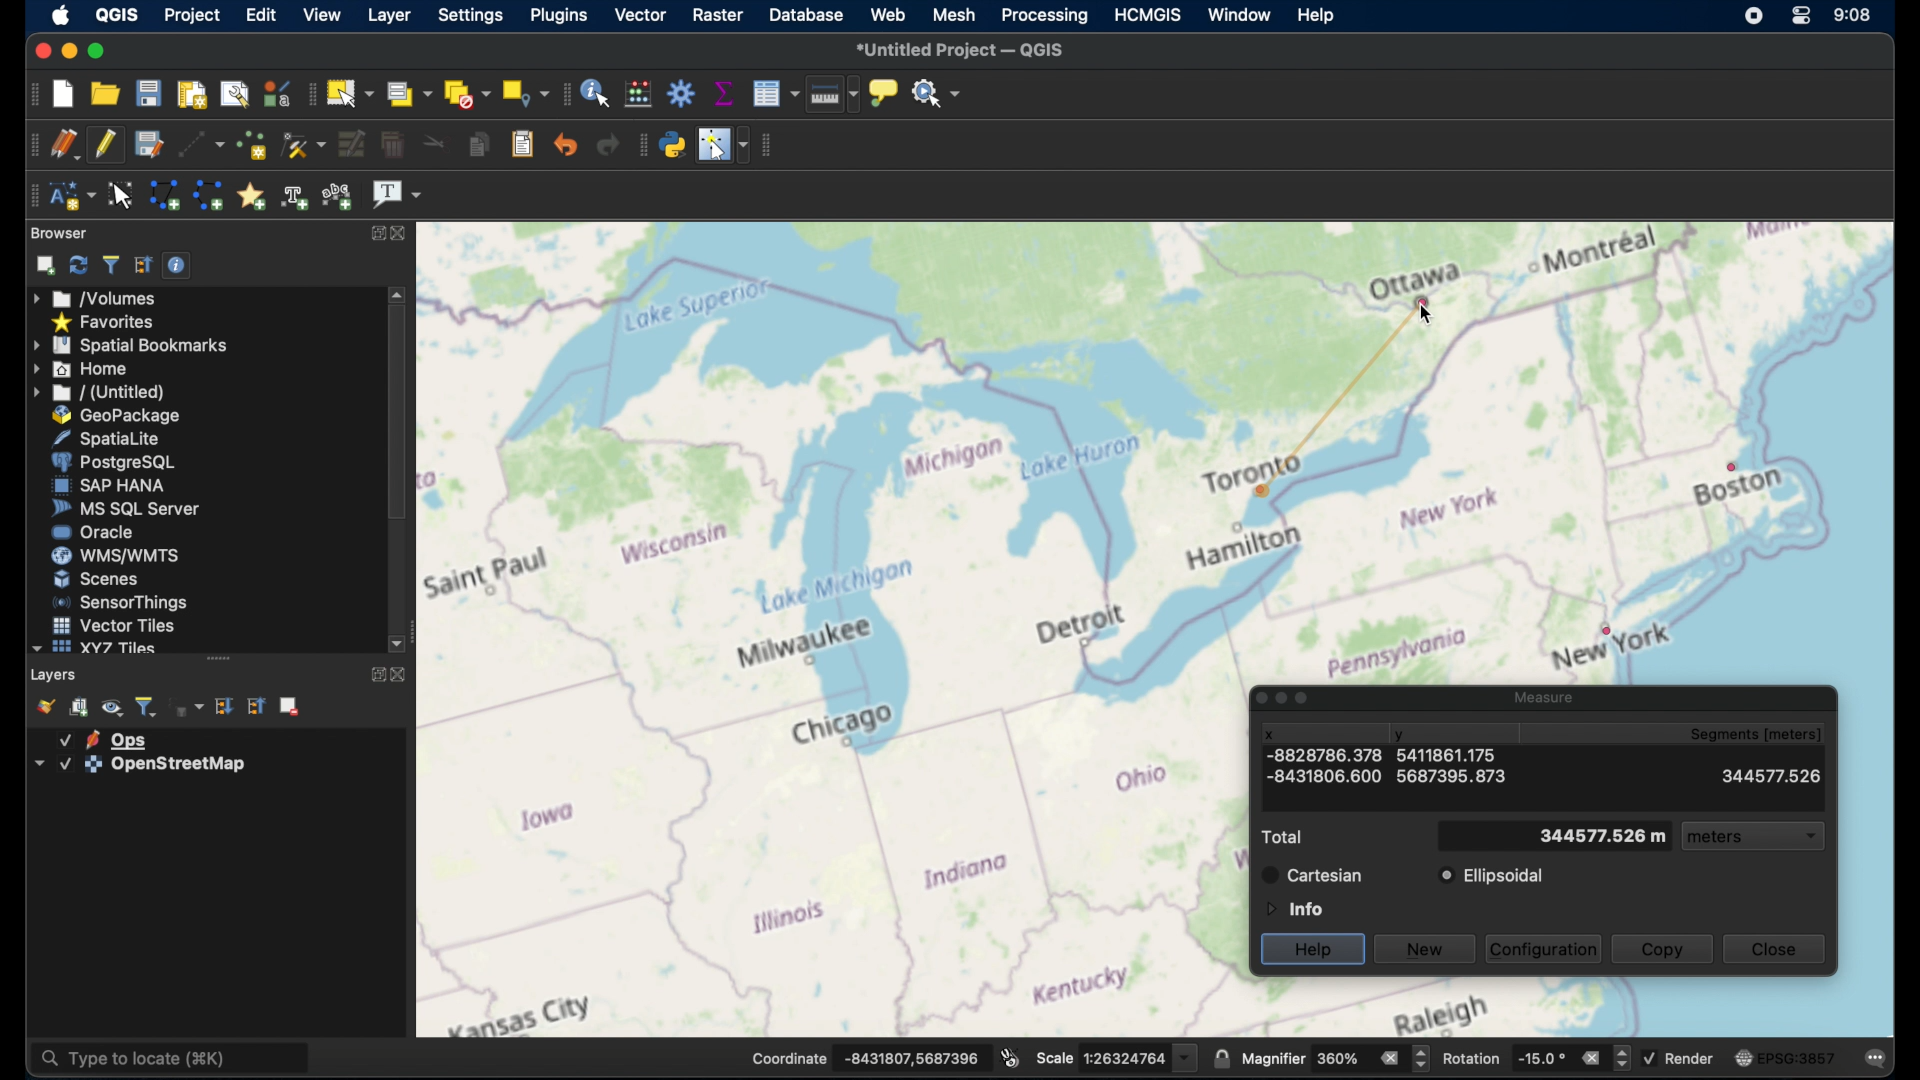  Describe the element at coordinates (1151, 14) in the screenshot. I see `HCMGIS` at that location.